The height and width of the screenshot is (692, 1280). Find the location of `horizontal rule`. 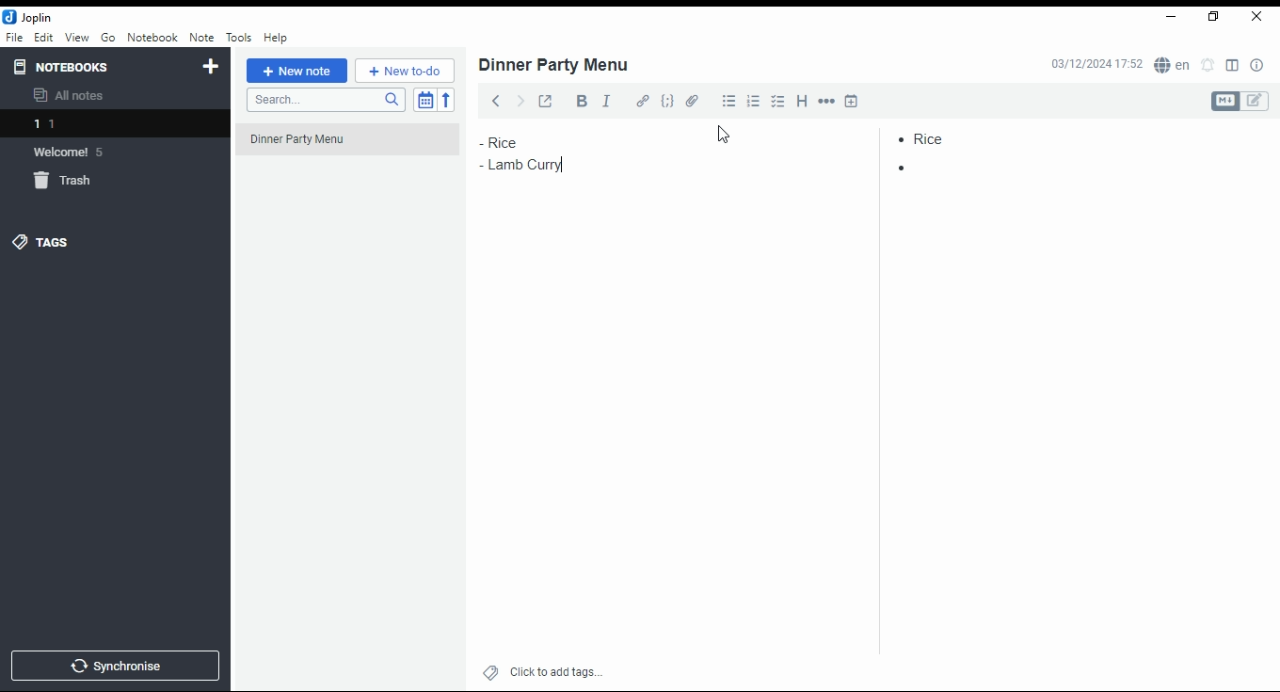

horizontal rule is located at coordinates (826, 100).